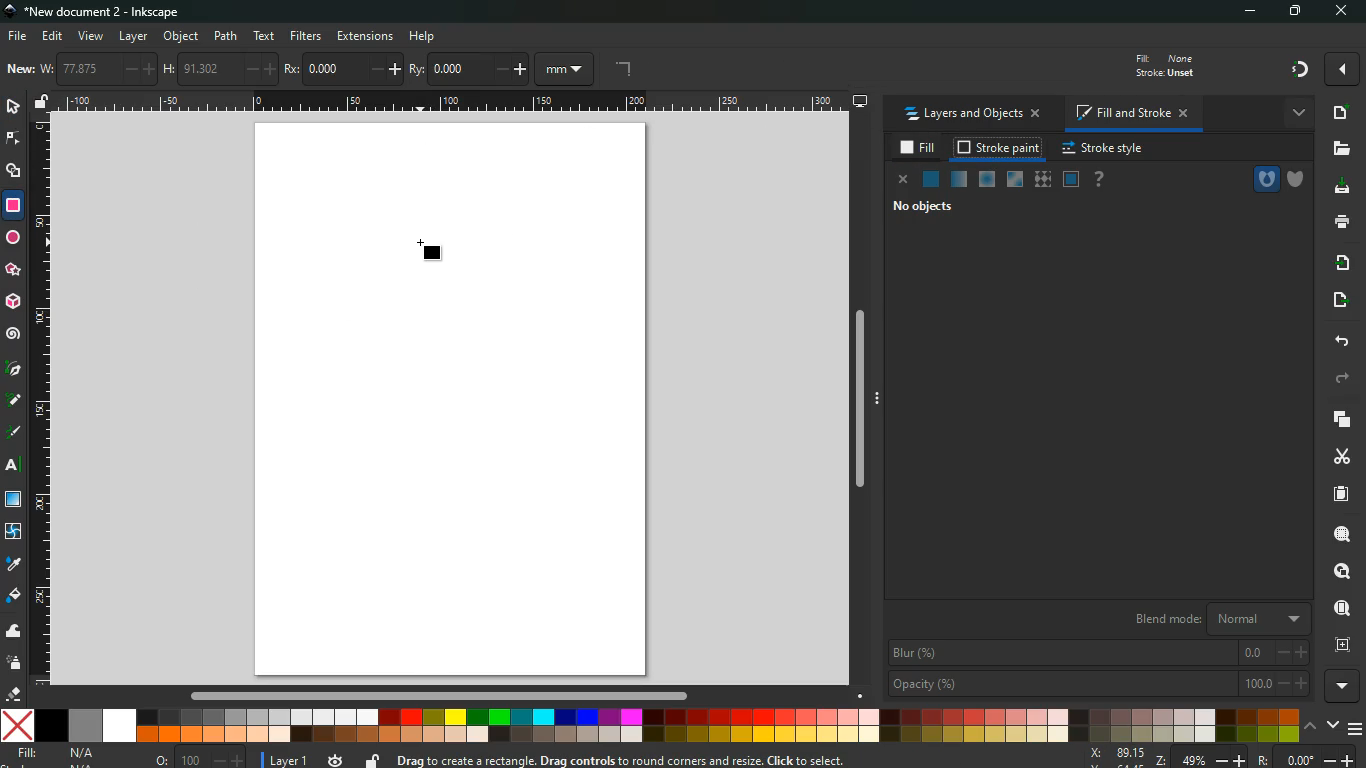  I want to click on up, so click(1311, 727).